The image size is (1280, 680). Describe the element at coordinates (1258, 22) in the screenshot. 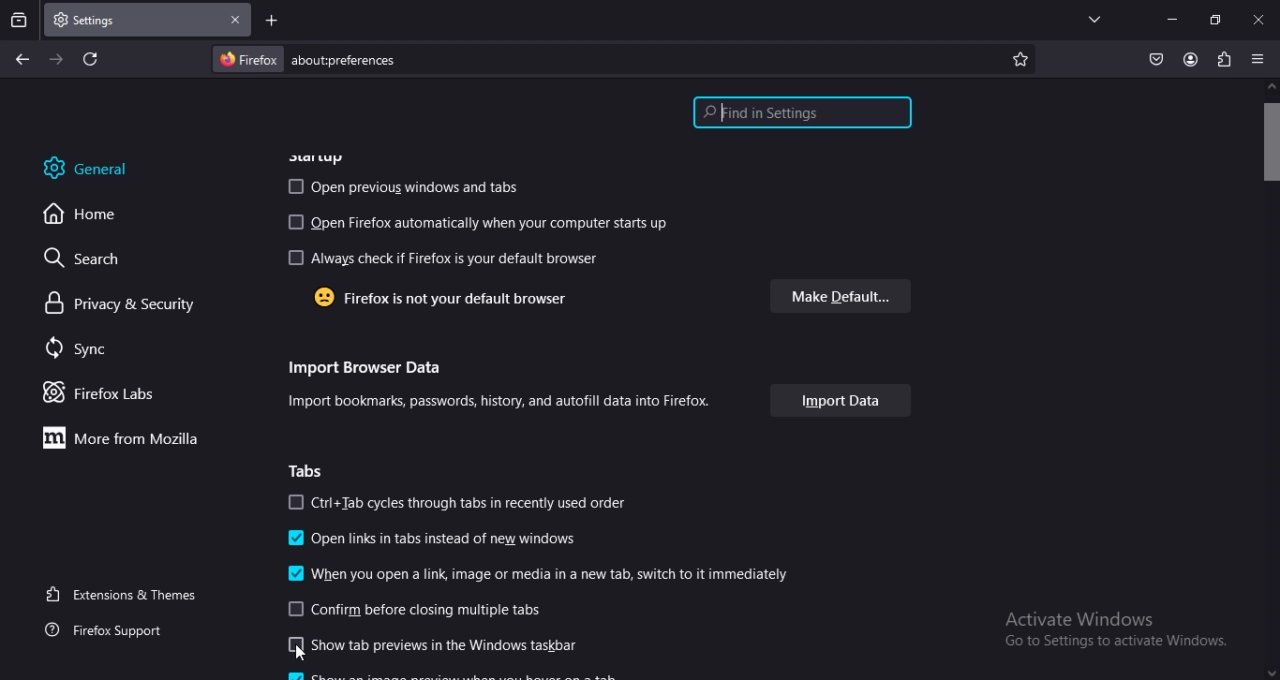

I see `close` at that location.